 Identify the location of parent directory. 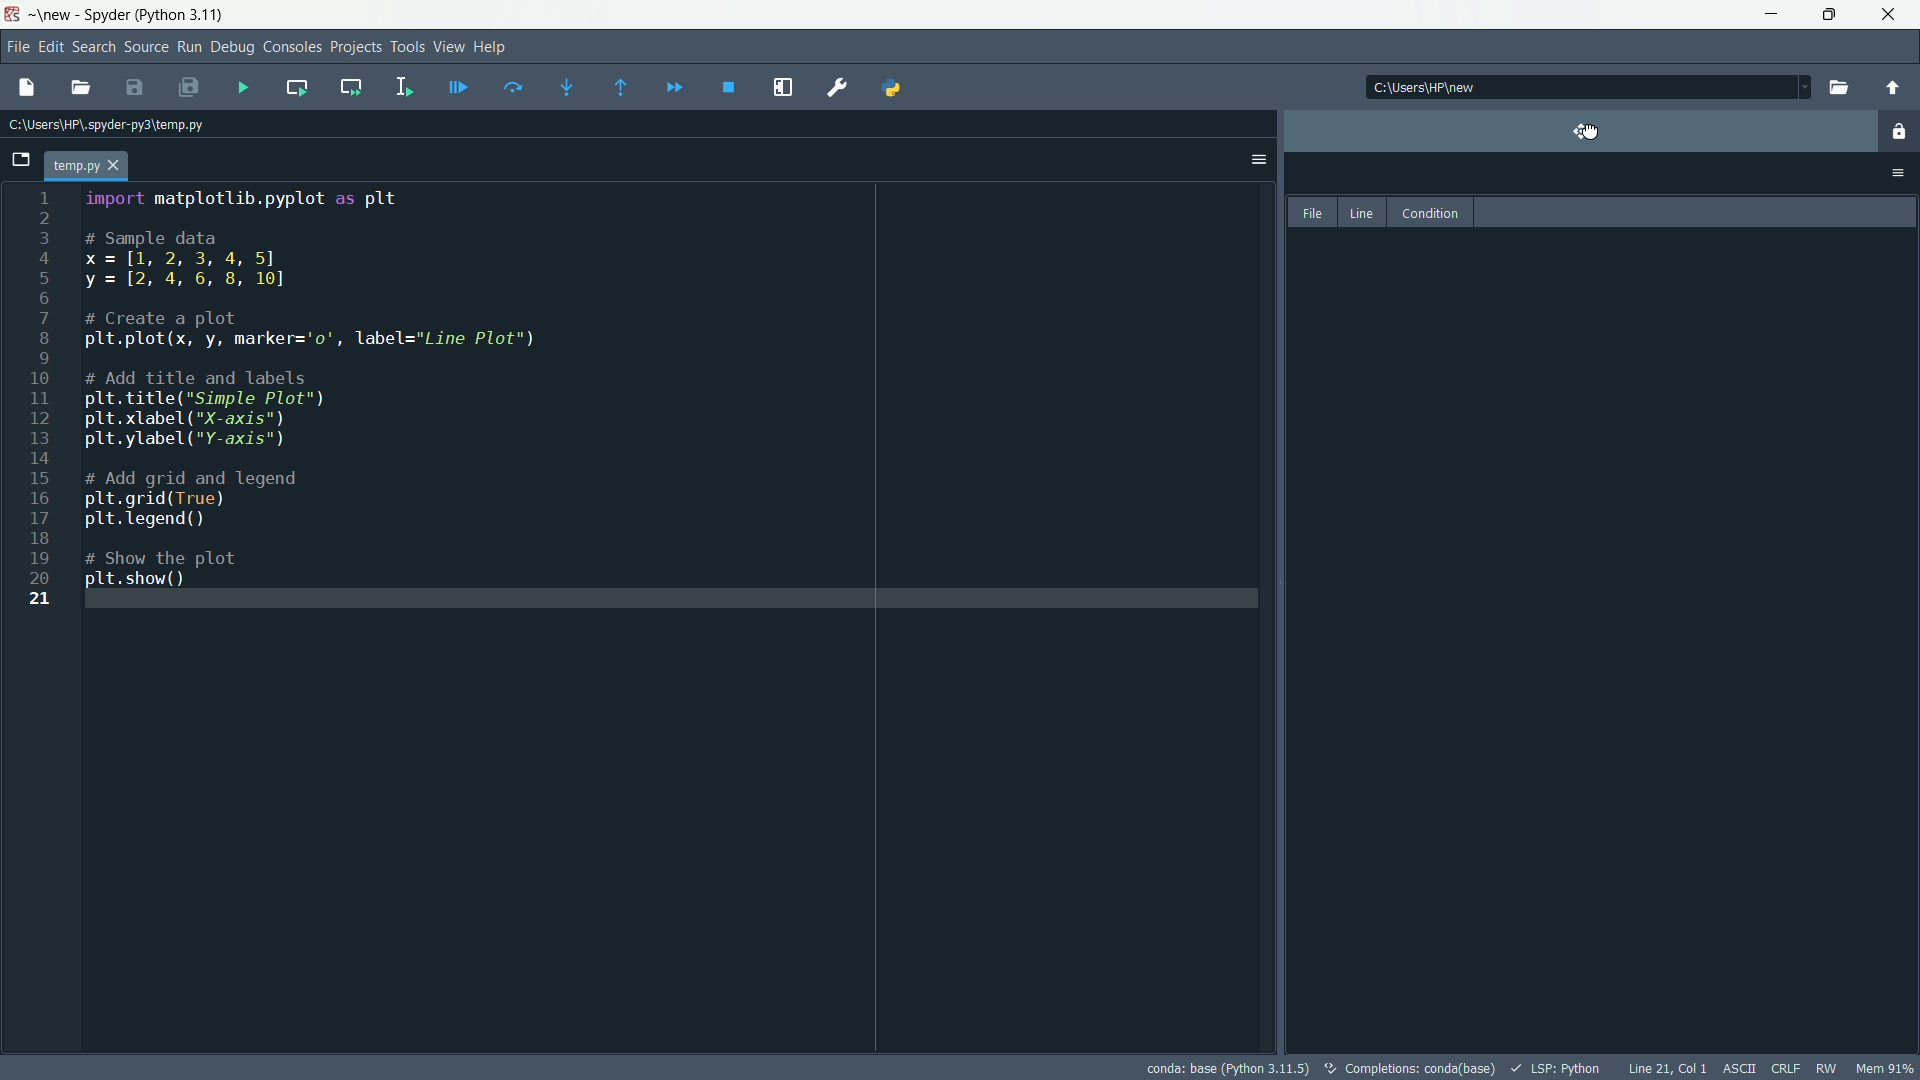
(1895, 89).